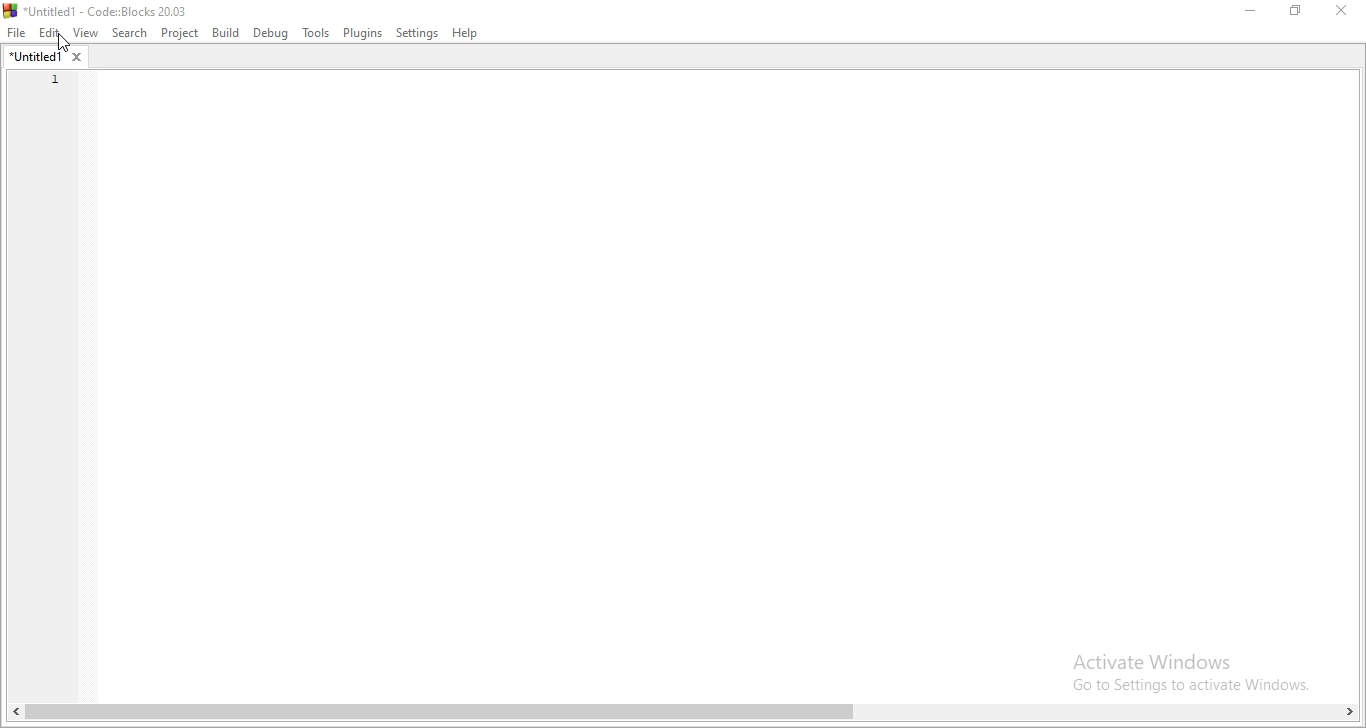 The image size is (1366, 728). Describe the element at coordinates (182, 33) in the screenshot. I see `project` at that location.